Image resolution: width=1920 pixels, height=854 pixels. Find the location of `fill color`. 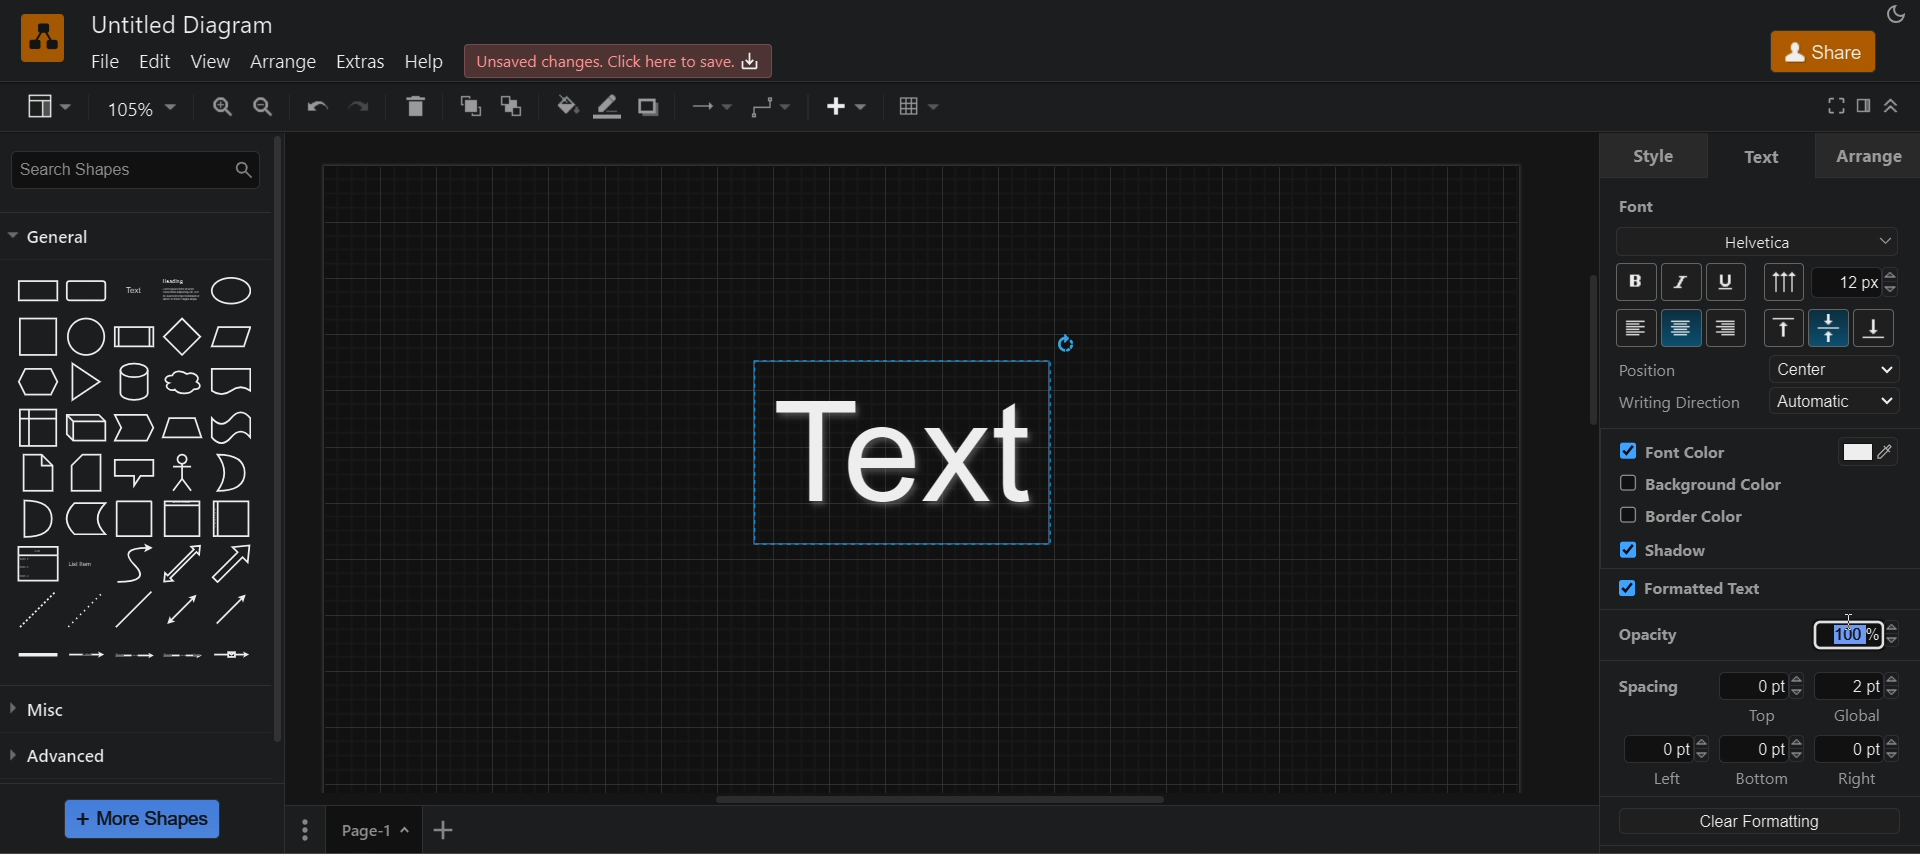

fill color is located at coordinates (564, 106).